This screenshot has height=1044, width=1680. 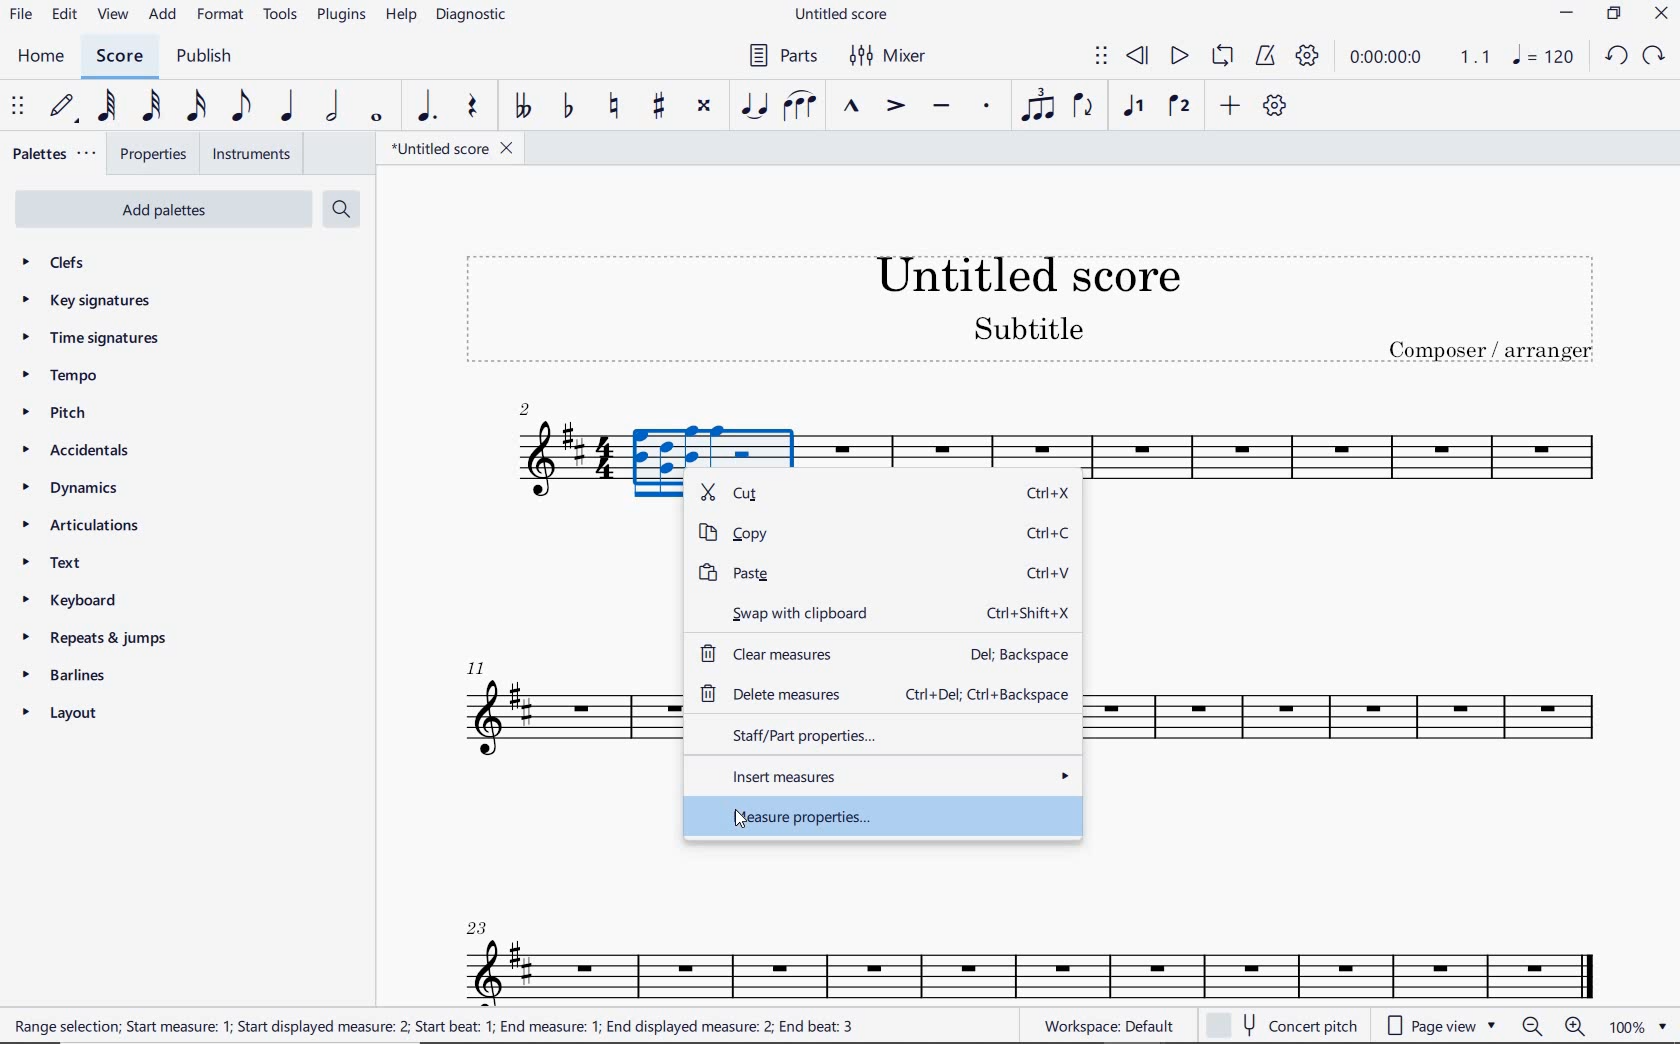 I want to click on REPEATS & JUMPS, so click(x=95, y=641).